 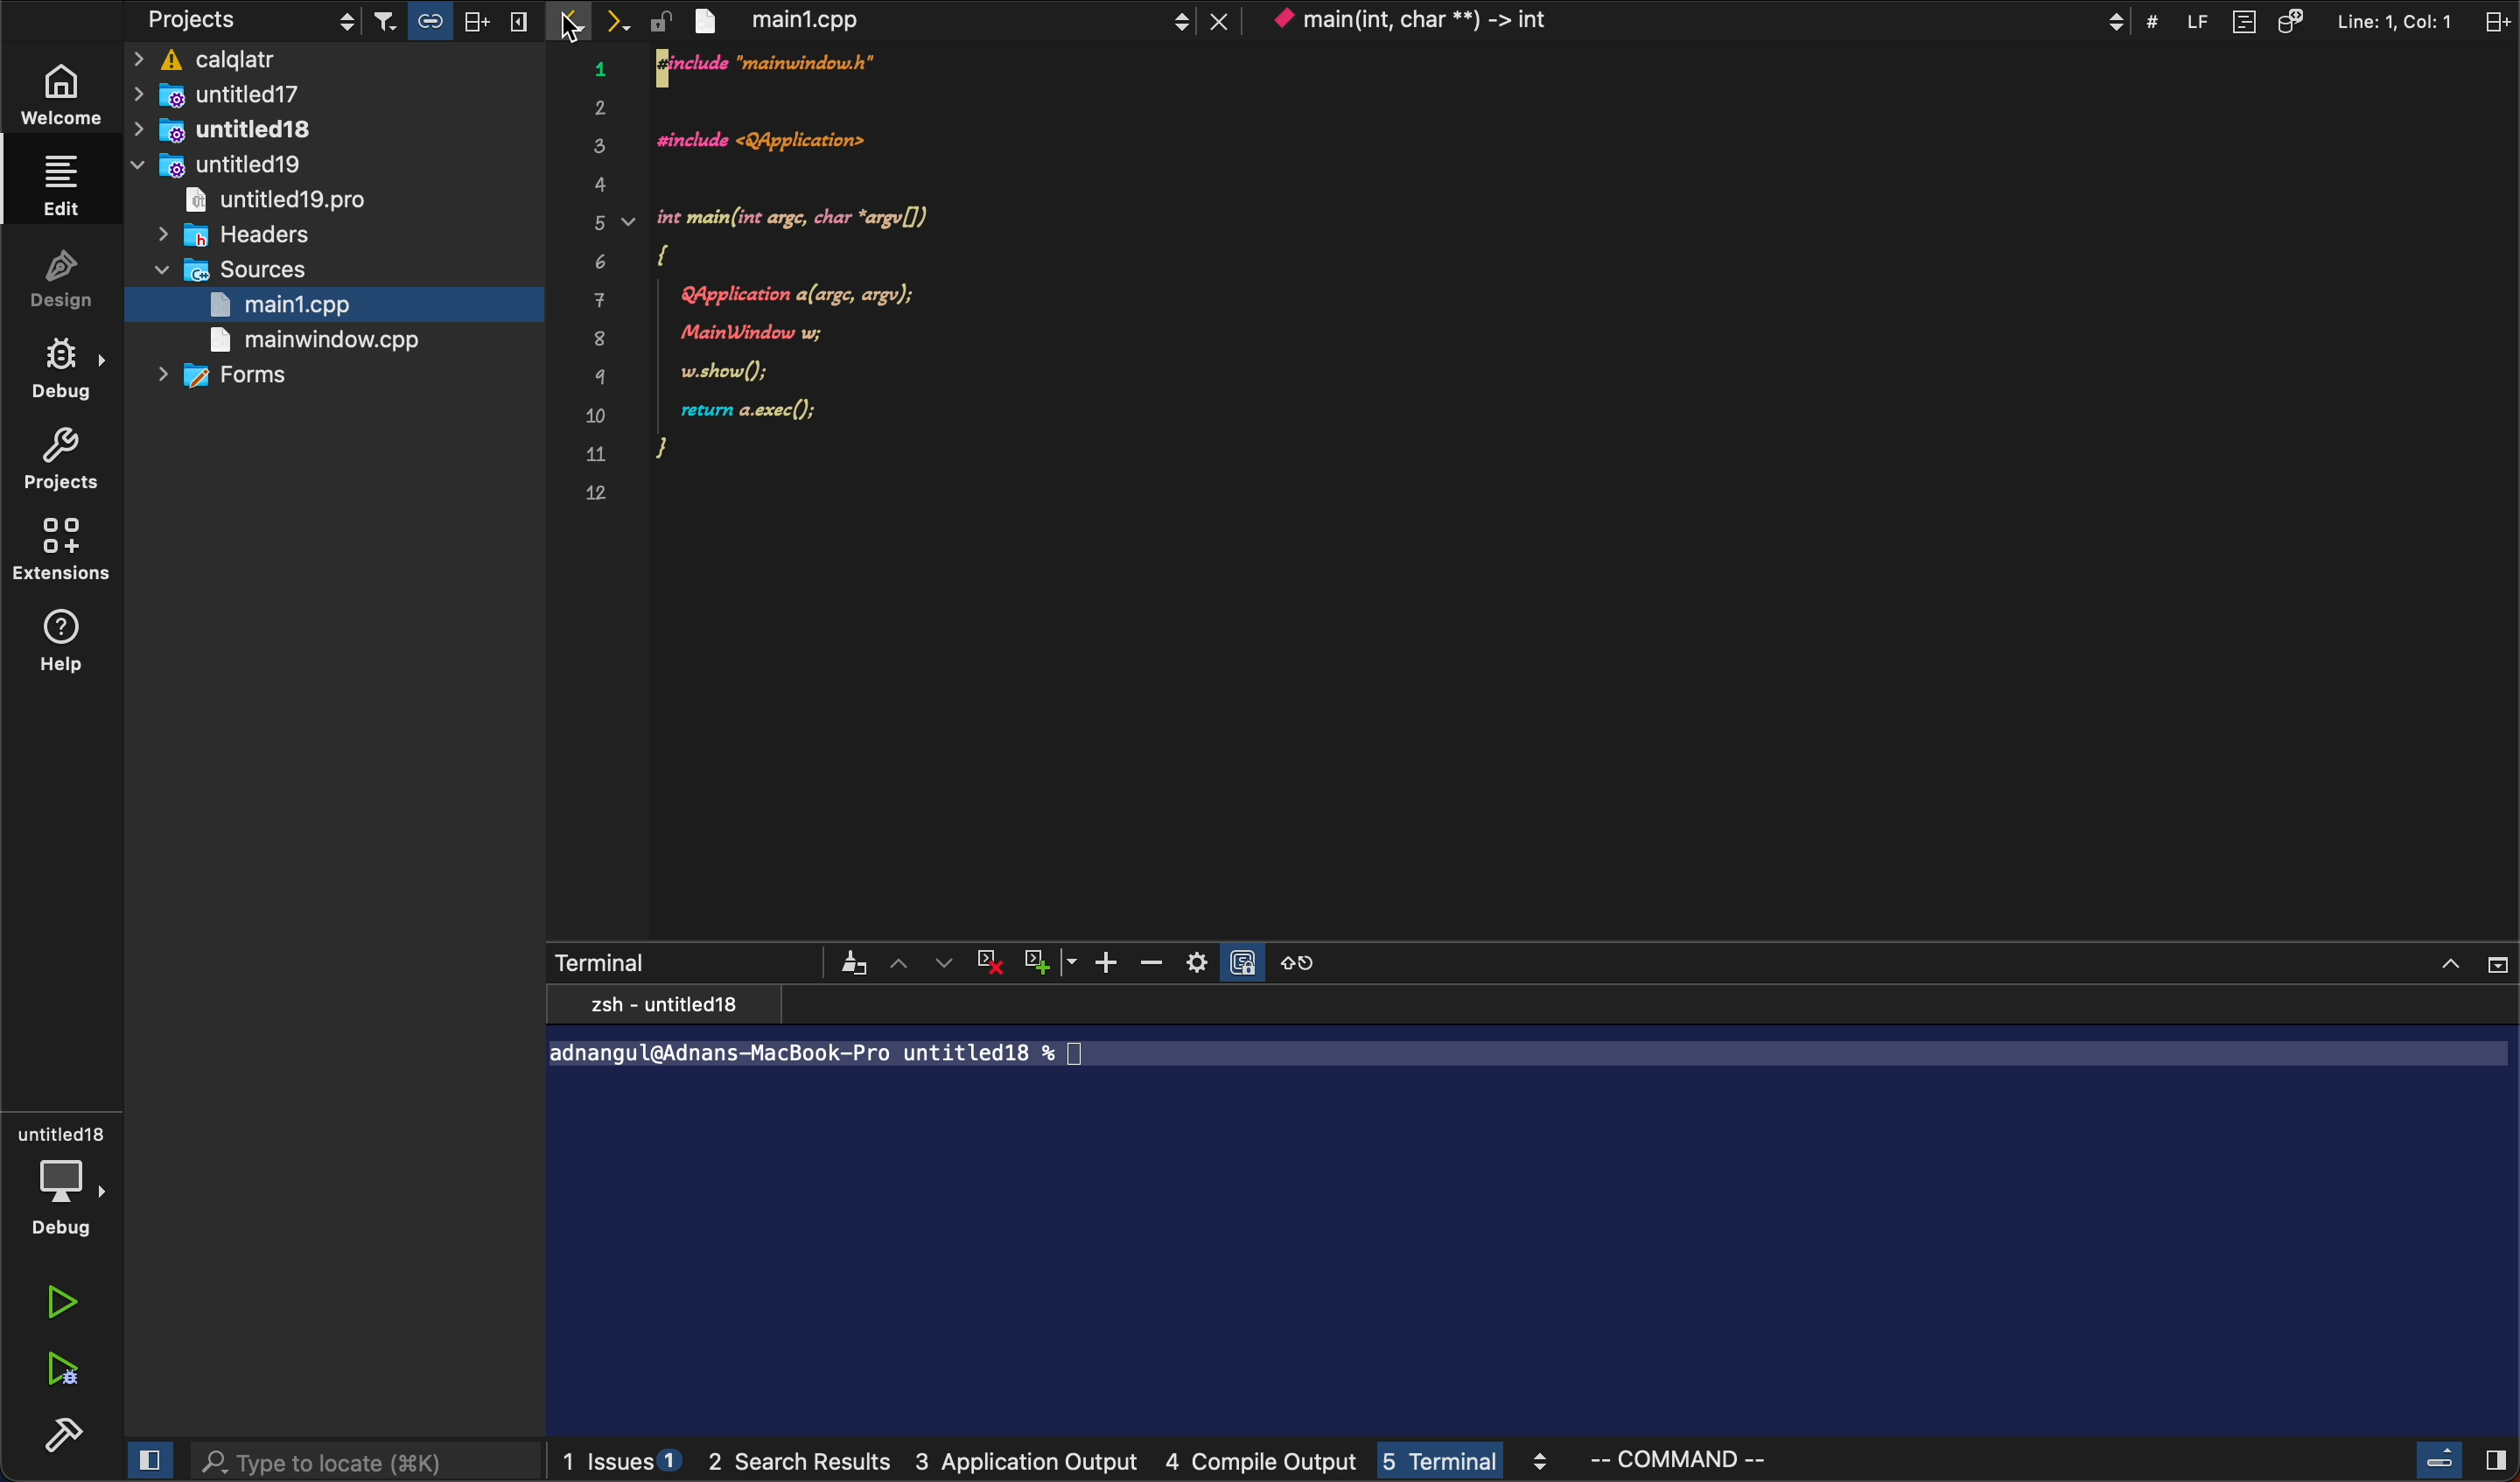 I want to click on filter, so click(x=849, y=963).